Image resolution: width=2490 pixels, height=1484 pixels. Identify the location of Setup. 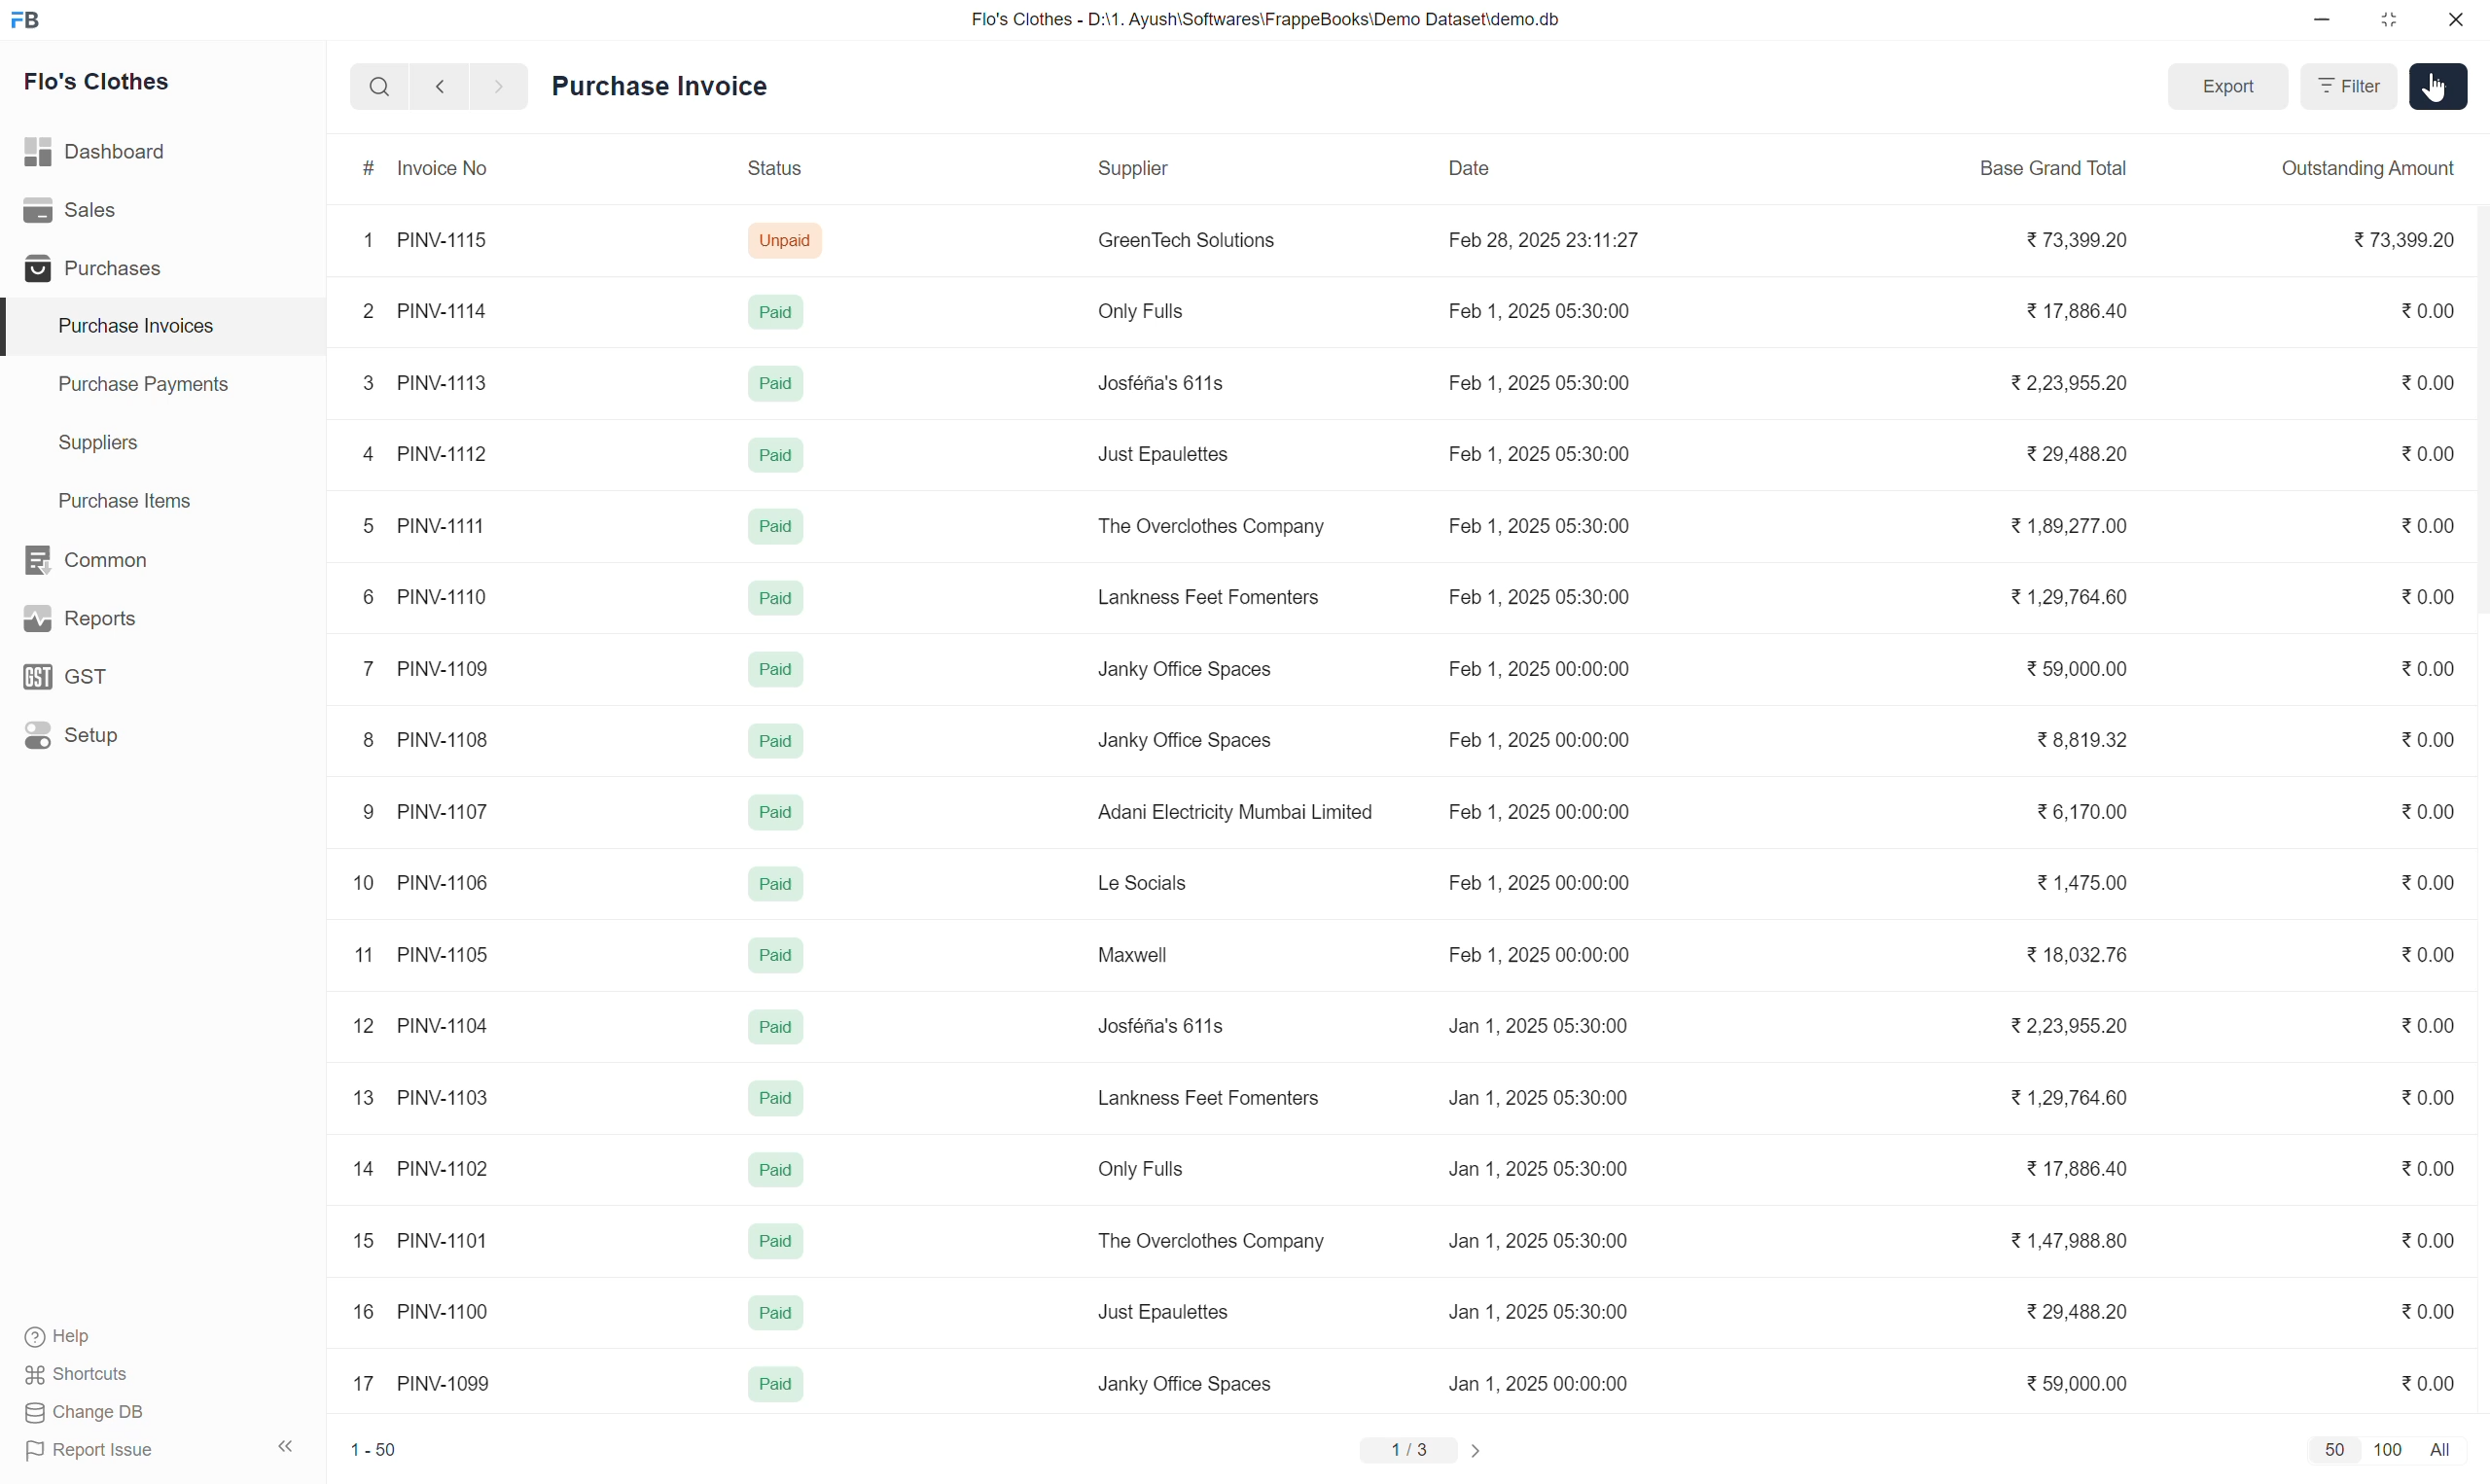
(73, 737).